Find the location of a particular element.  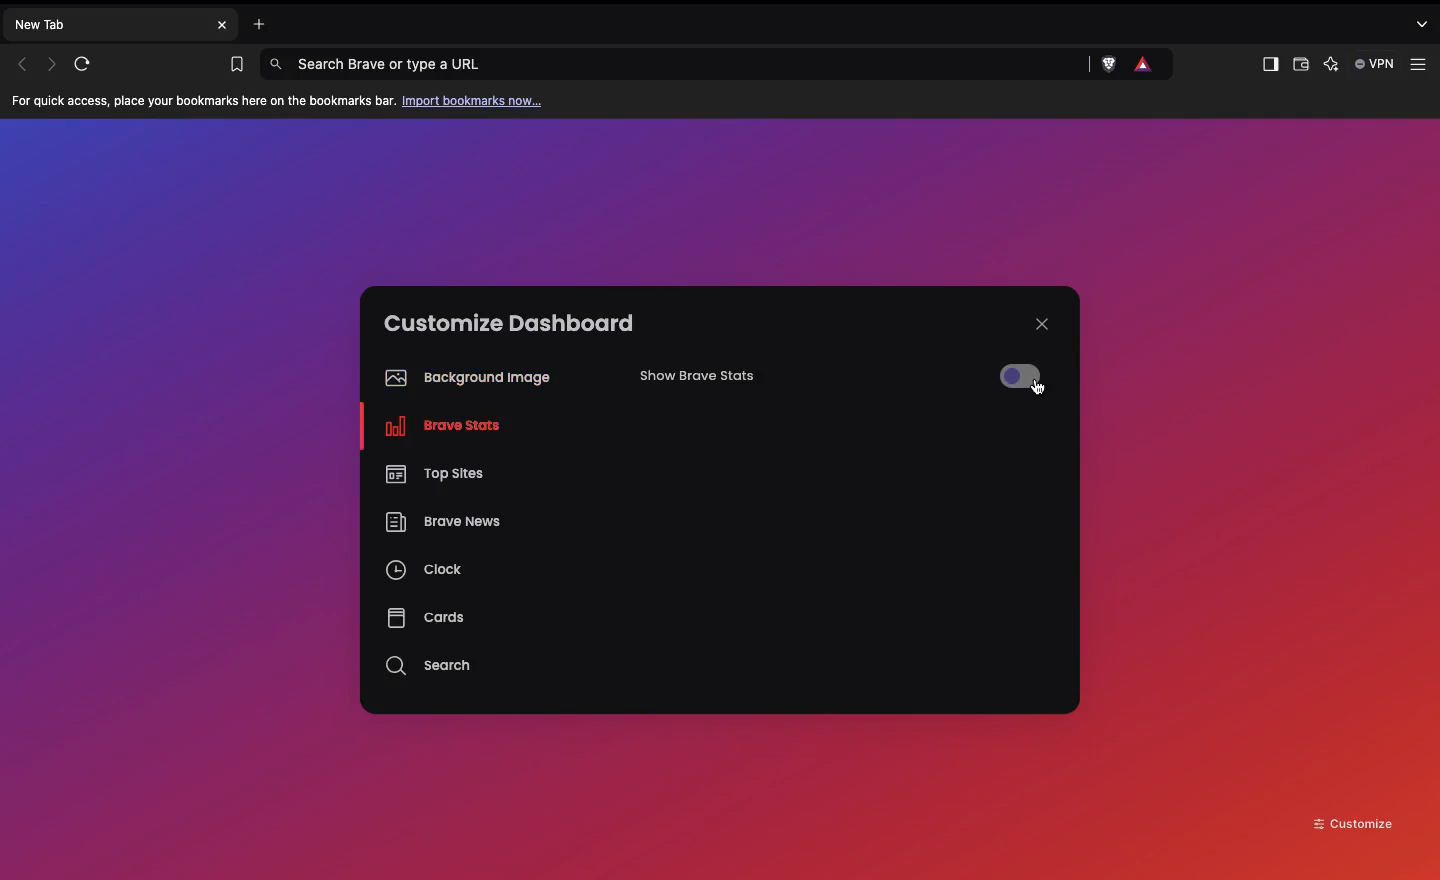

Customize is located at coordinates (1354, 822).